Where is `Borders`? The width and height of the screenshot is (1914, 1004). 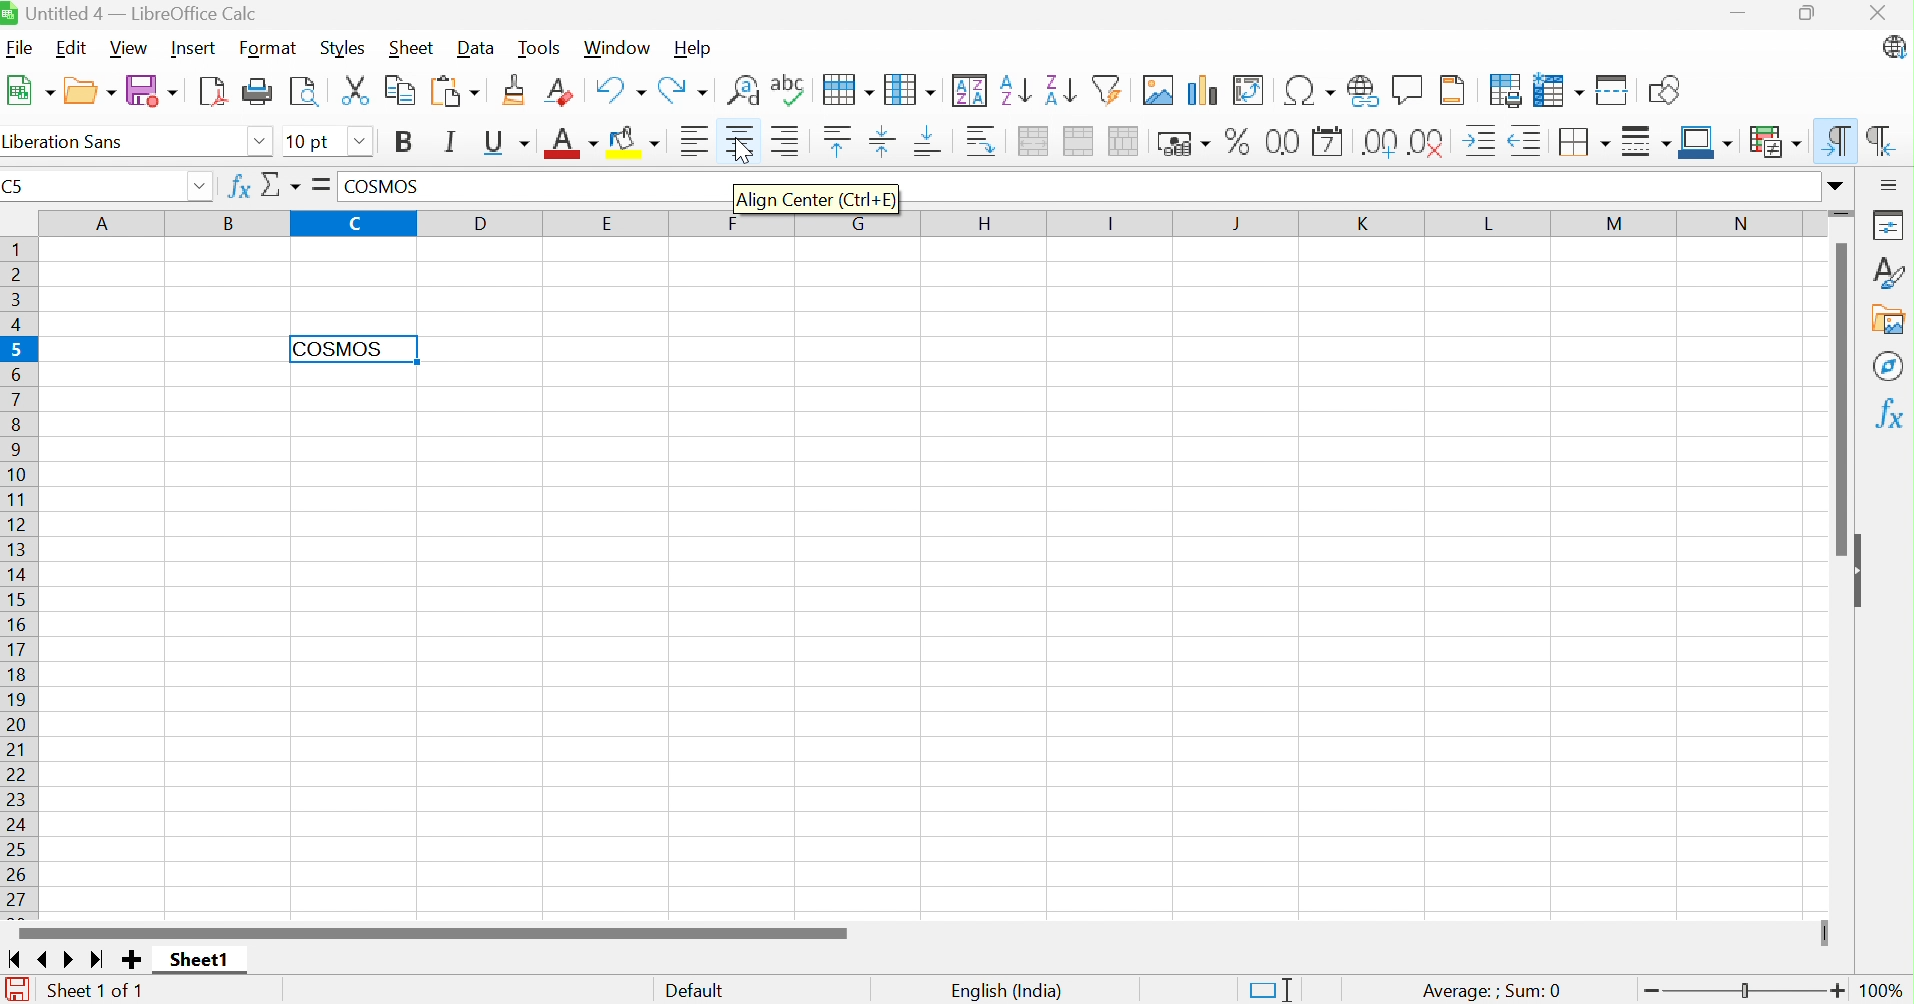
Borders is located at coordinates (1582, 143).